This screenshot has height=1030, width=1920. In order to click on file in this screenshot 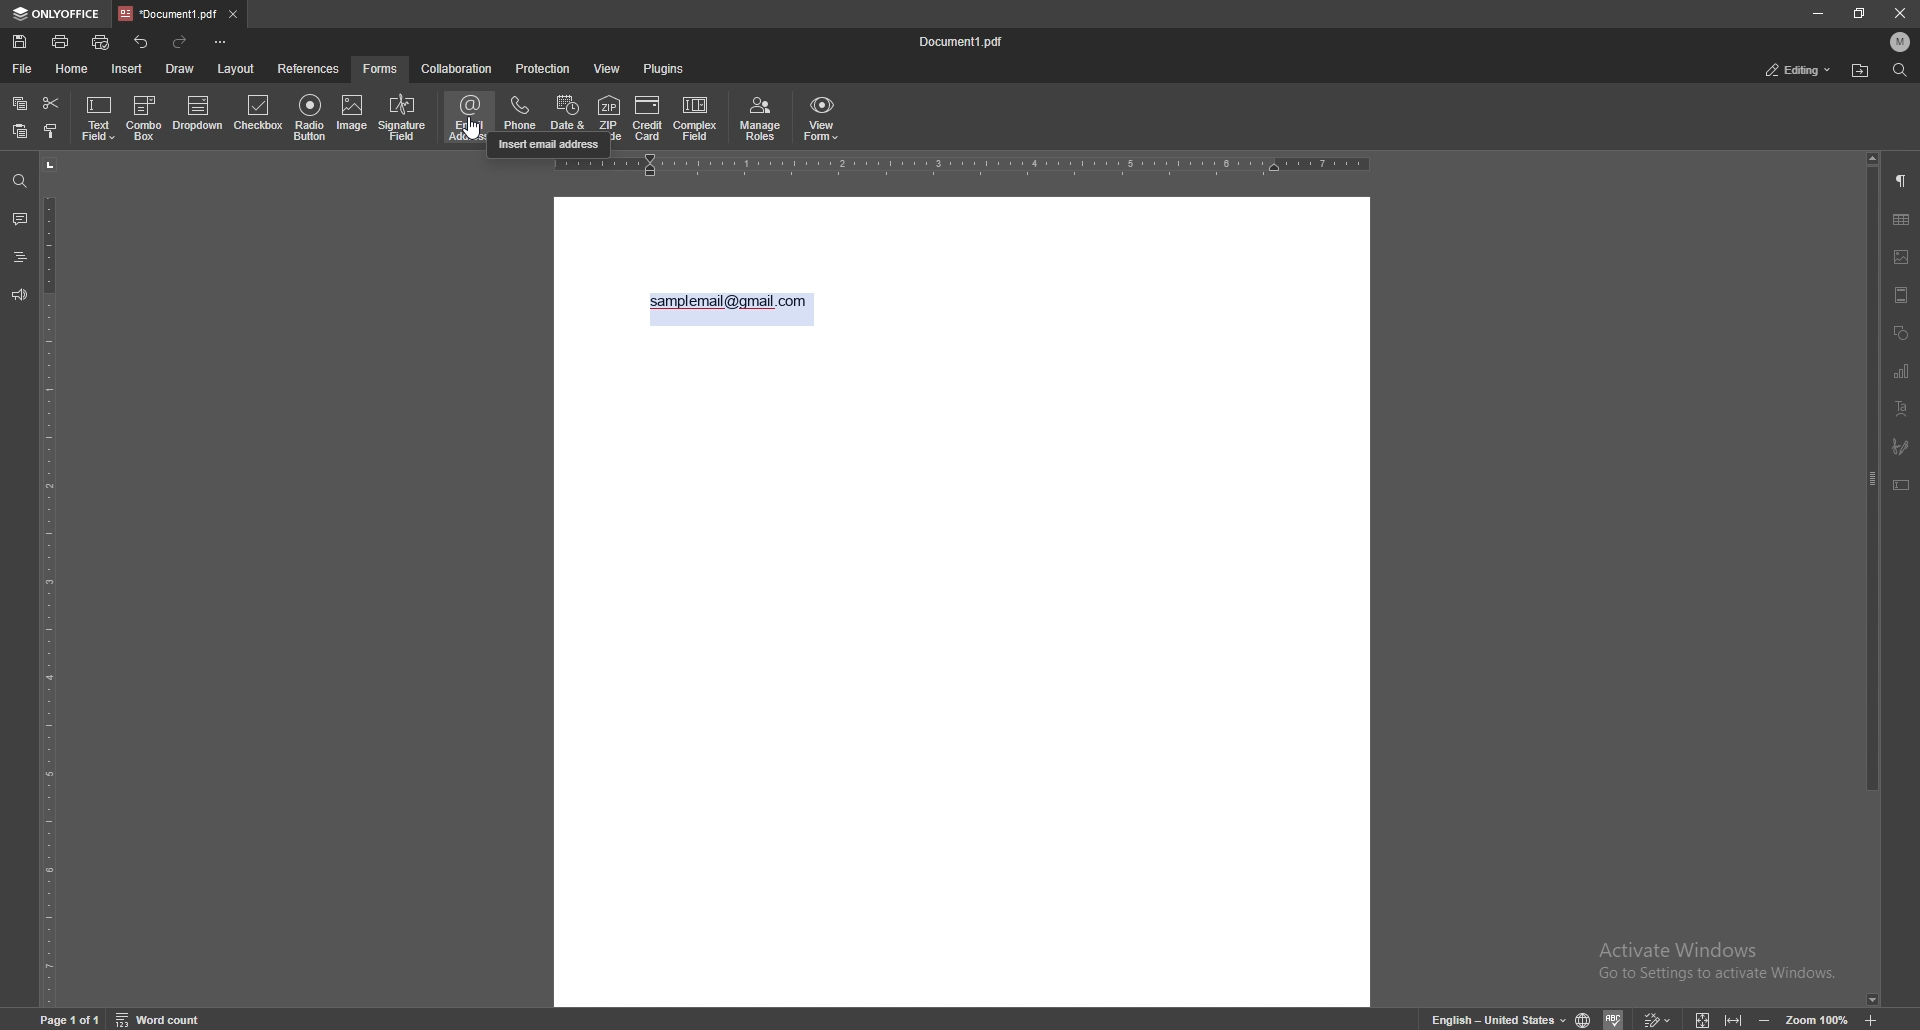, I will do `click(22, 69)`.